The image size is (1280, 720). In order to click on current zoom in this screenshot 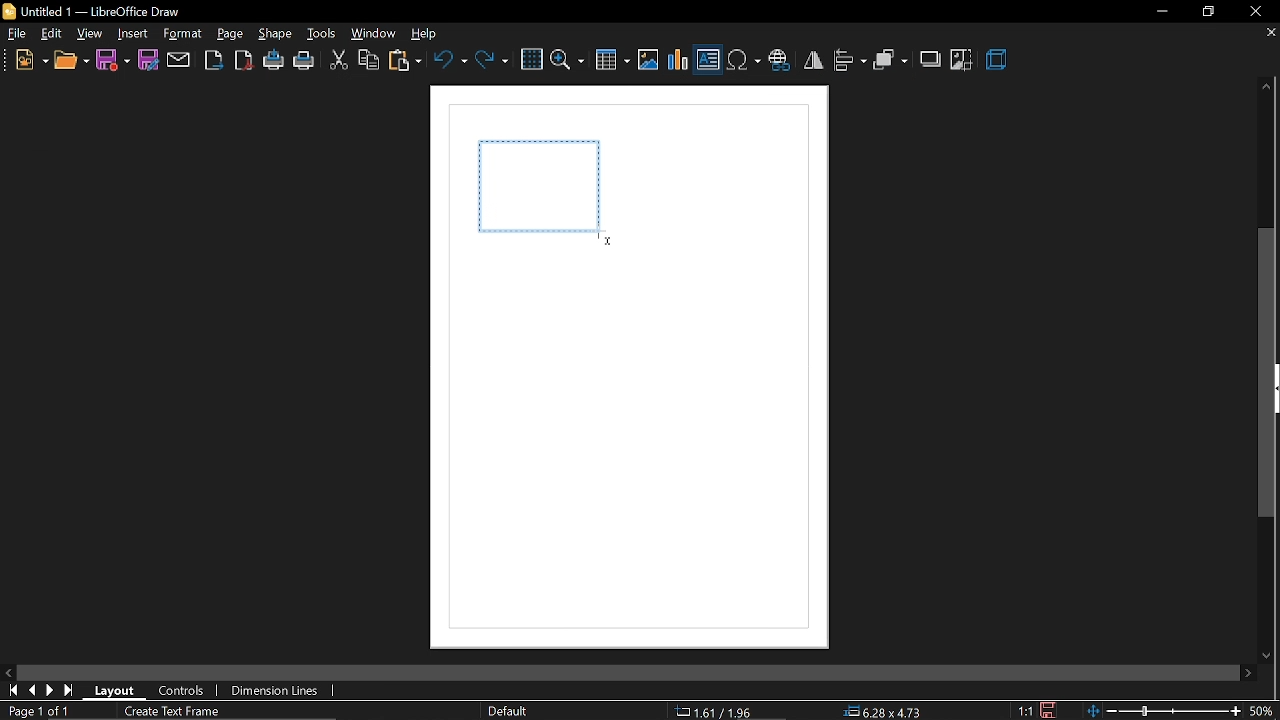, I will do `click(1266, 711)`.